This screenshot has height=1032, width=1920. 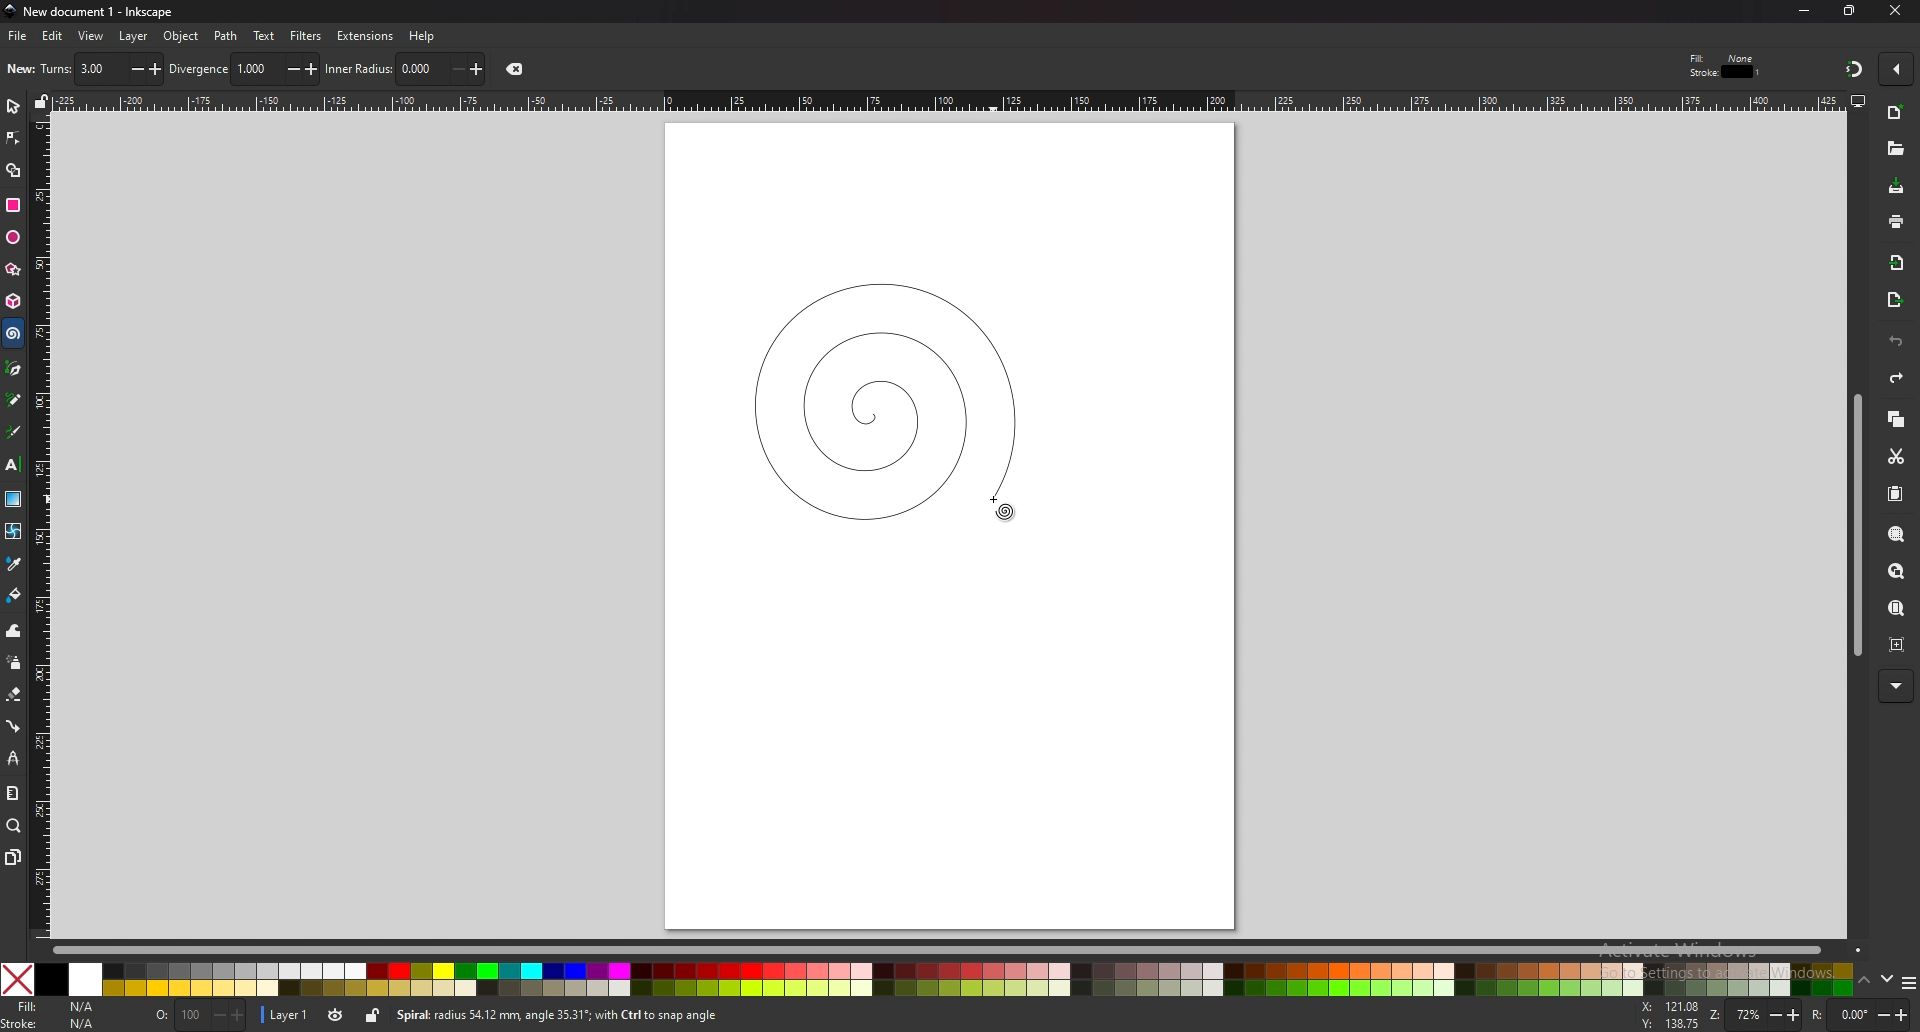 What do you see at coordinates (14, 856) in the screenshot?
I see `pages` at bounding box center [14, 856].